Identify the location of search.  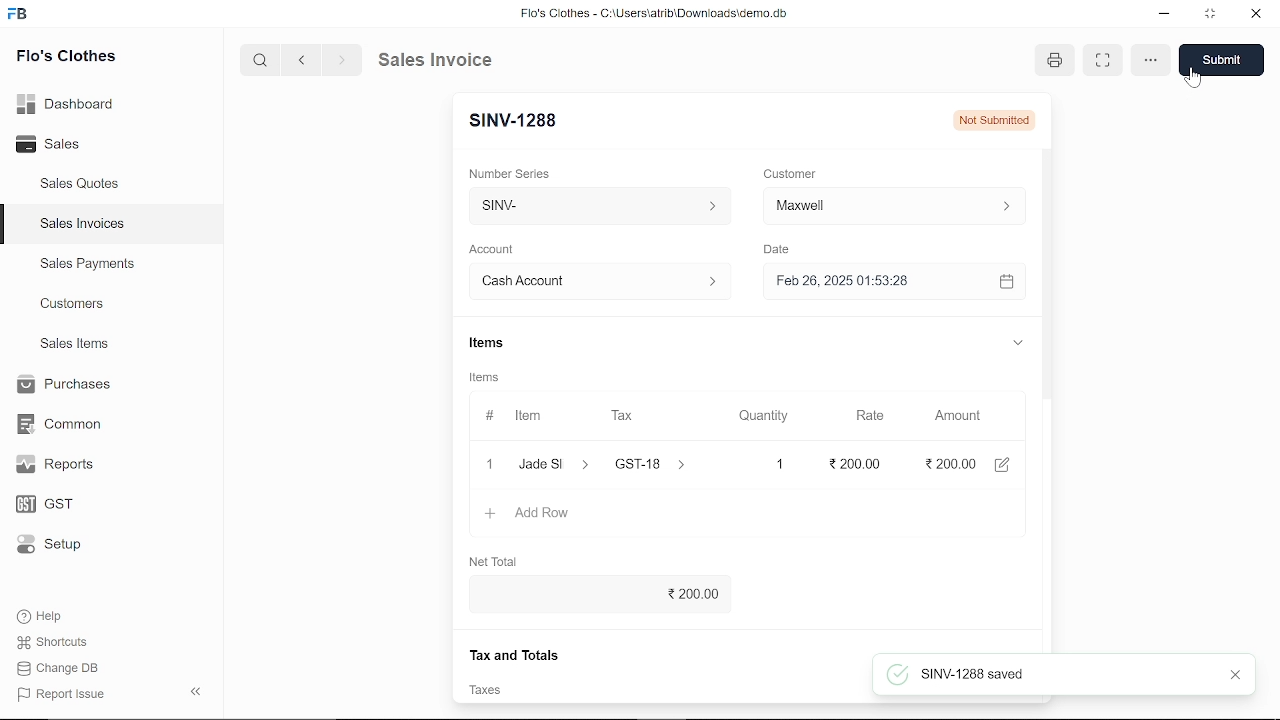
(262, 59).